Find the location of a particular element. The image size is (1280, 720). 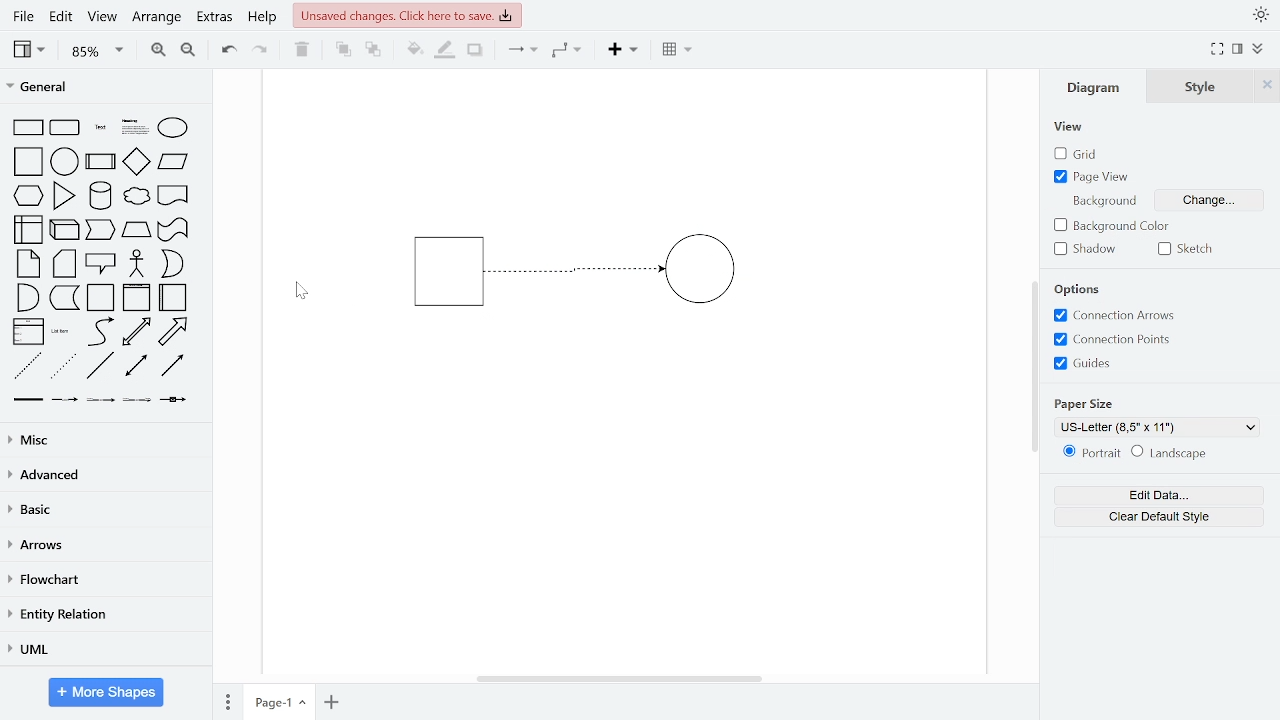

to front is located at coordinates (343, 50).